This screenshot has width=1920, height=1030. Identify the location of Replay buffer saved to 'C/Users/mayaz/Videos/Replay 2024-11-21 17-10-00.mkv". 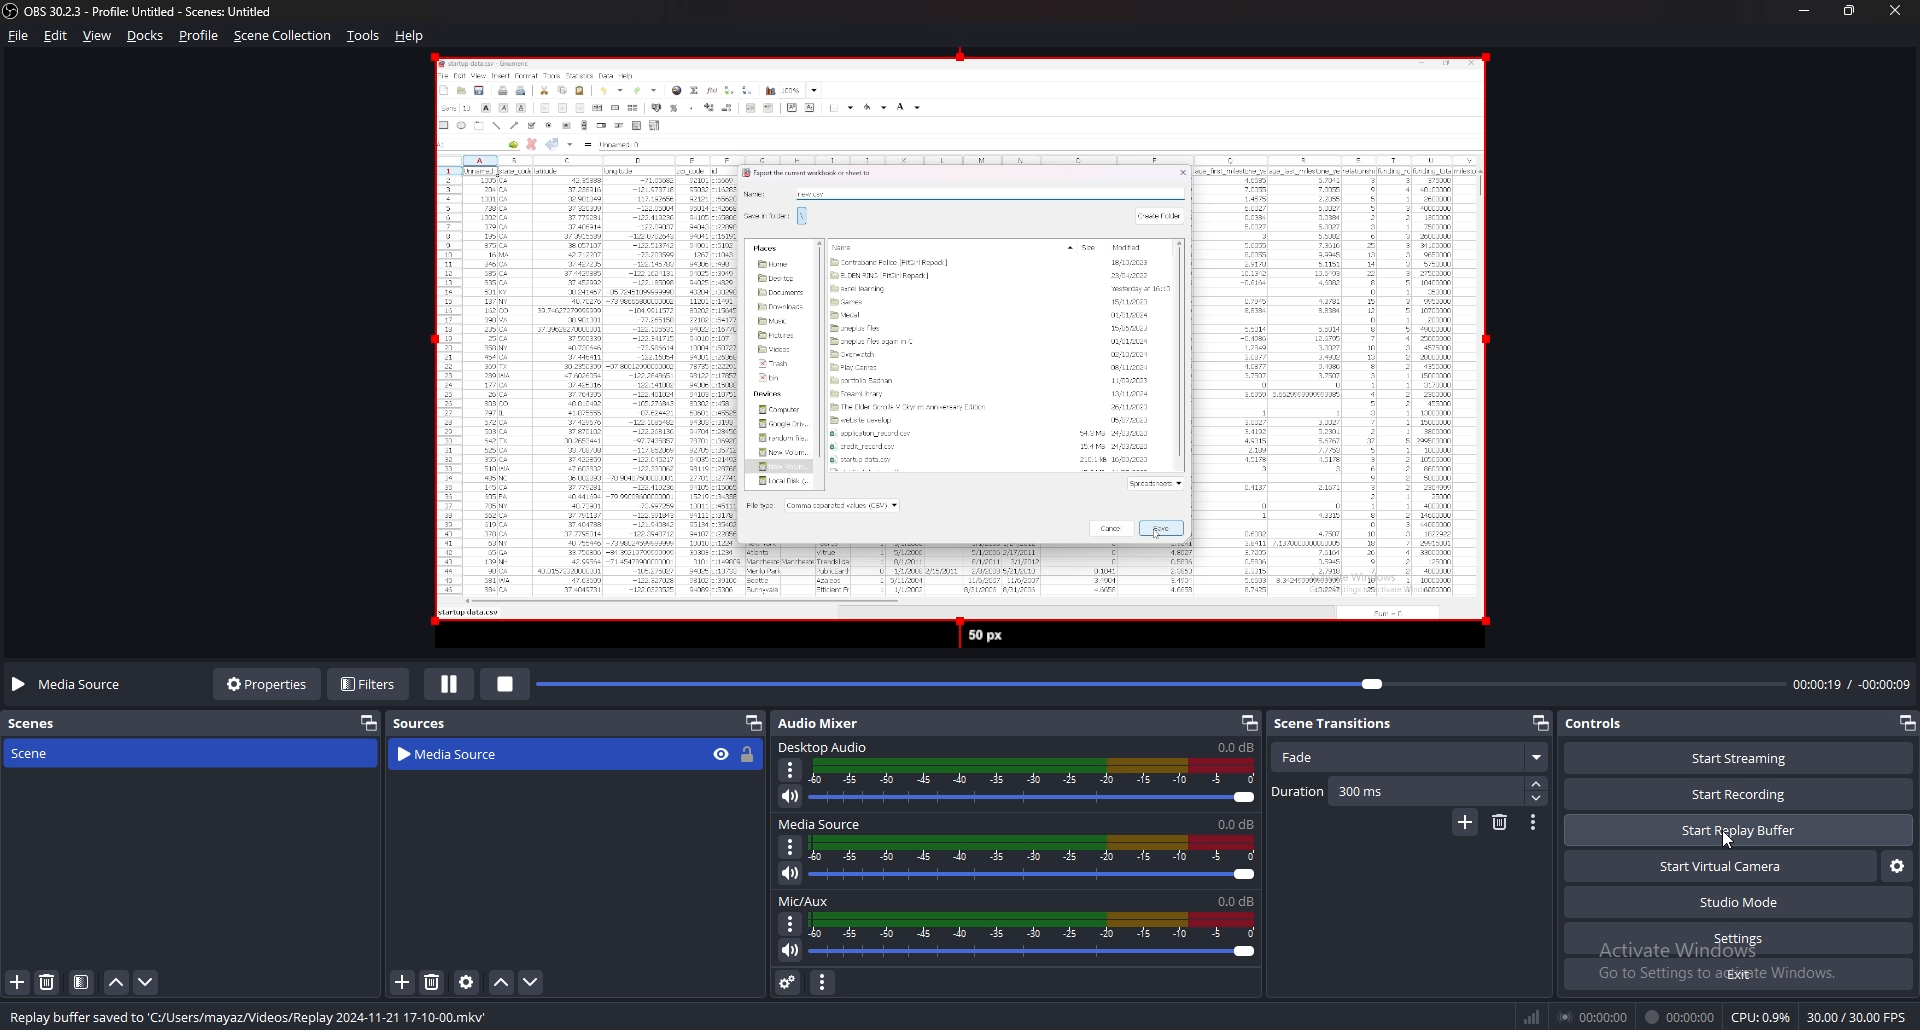
(258, 1016).